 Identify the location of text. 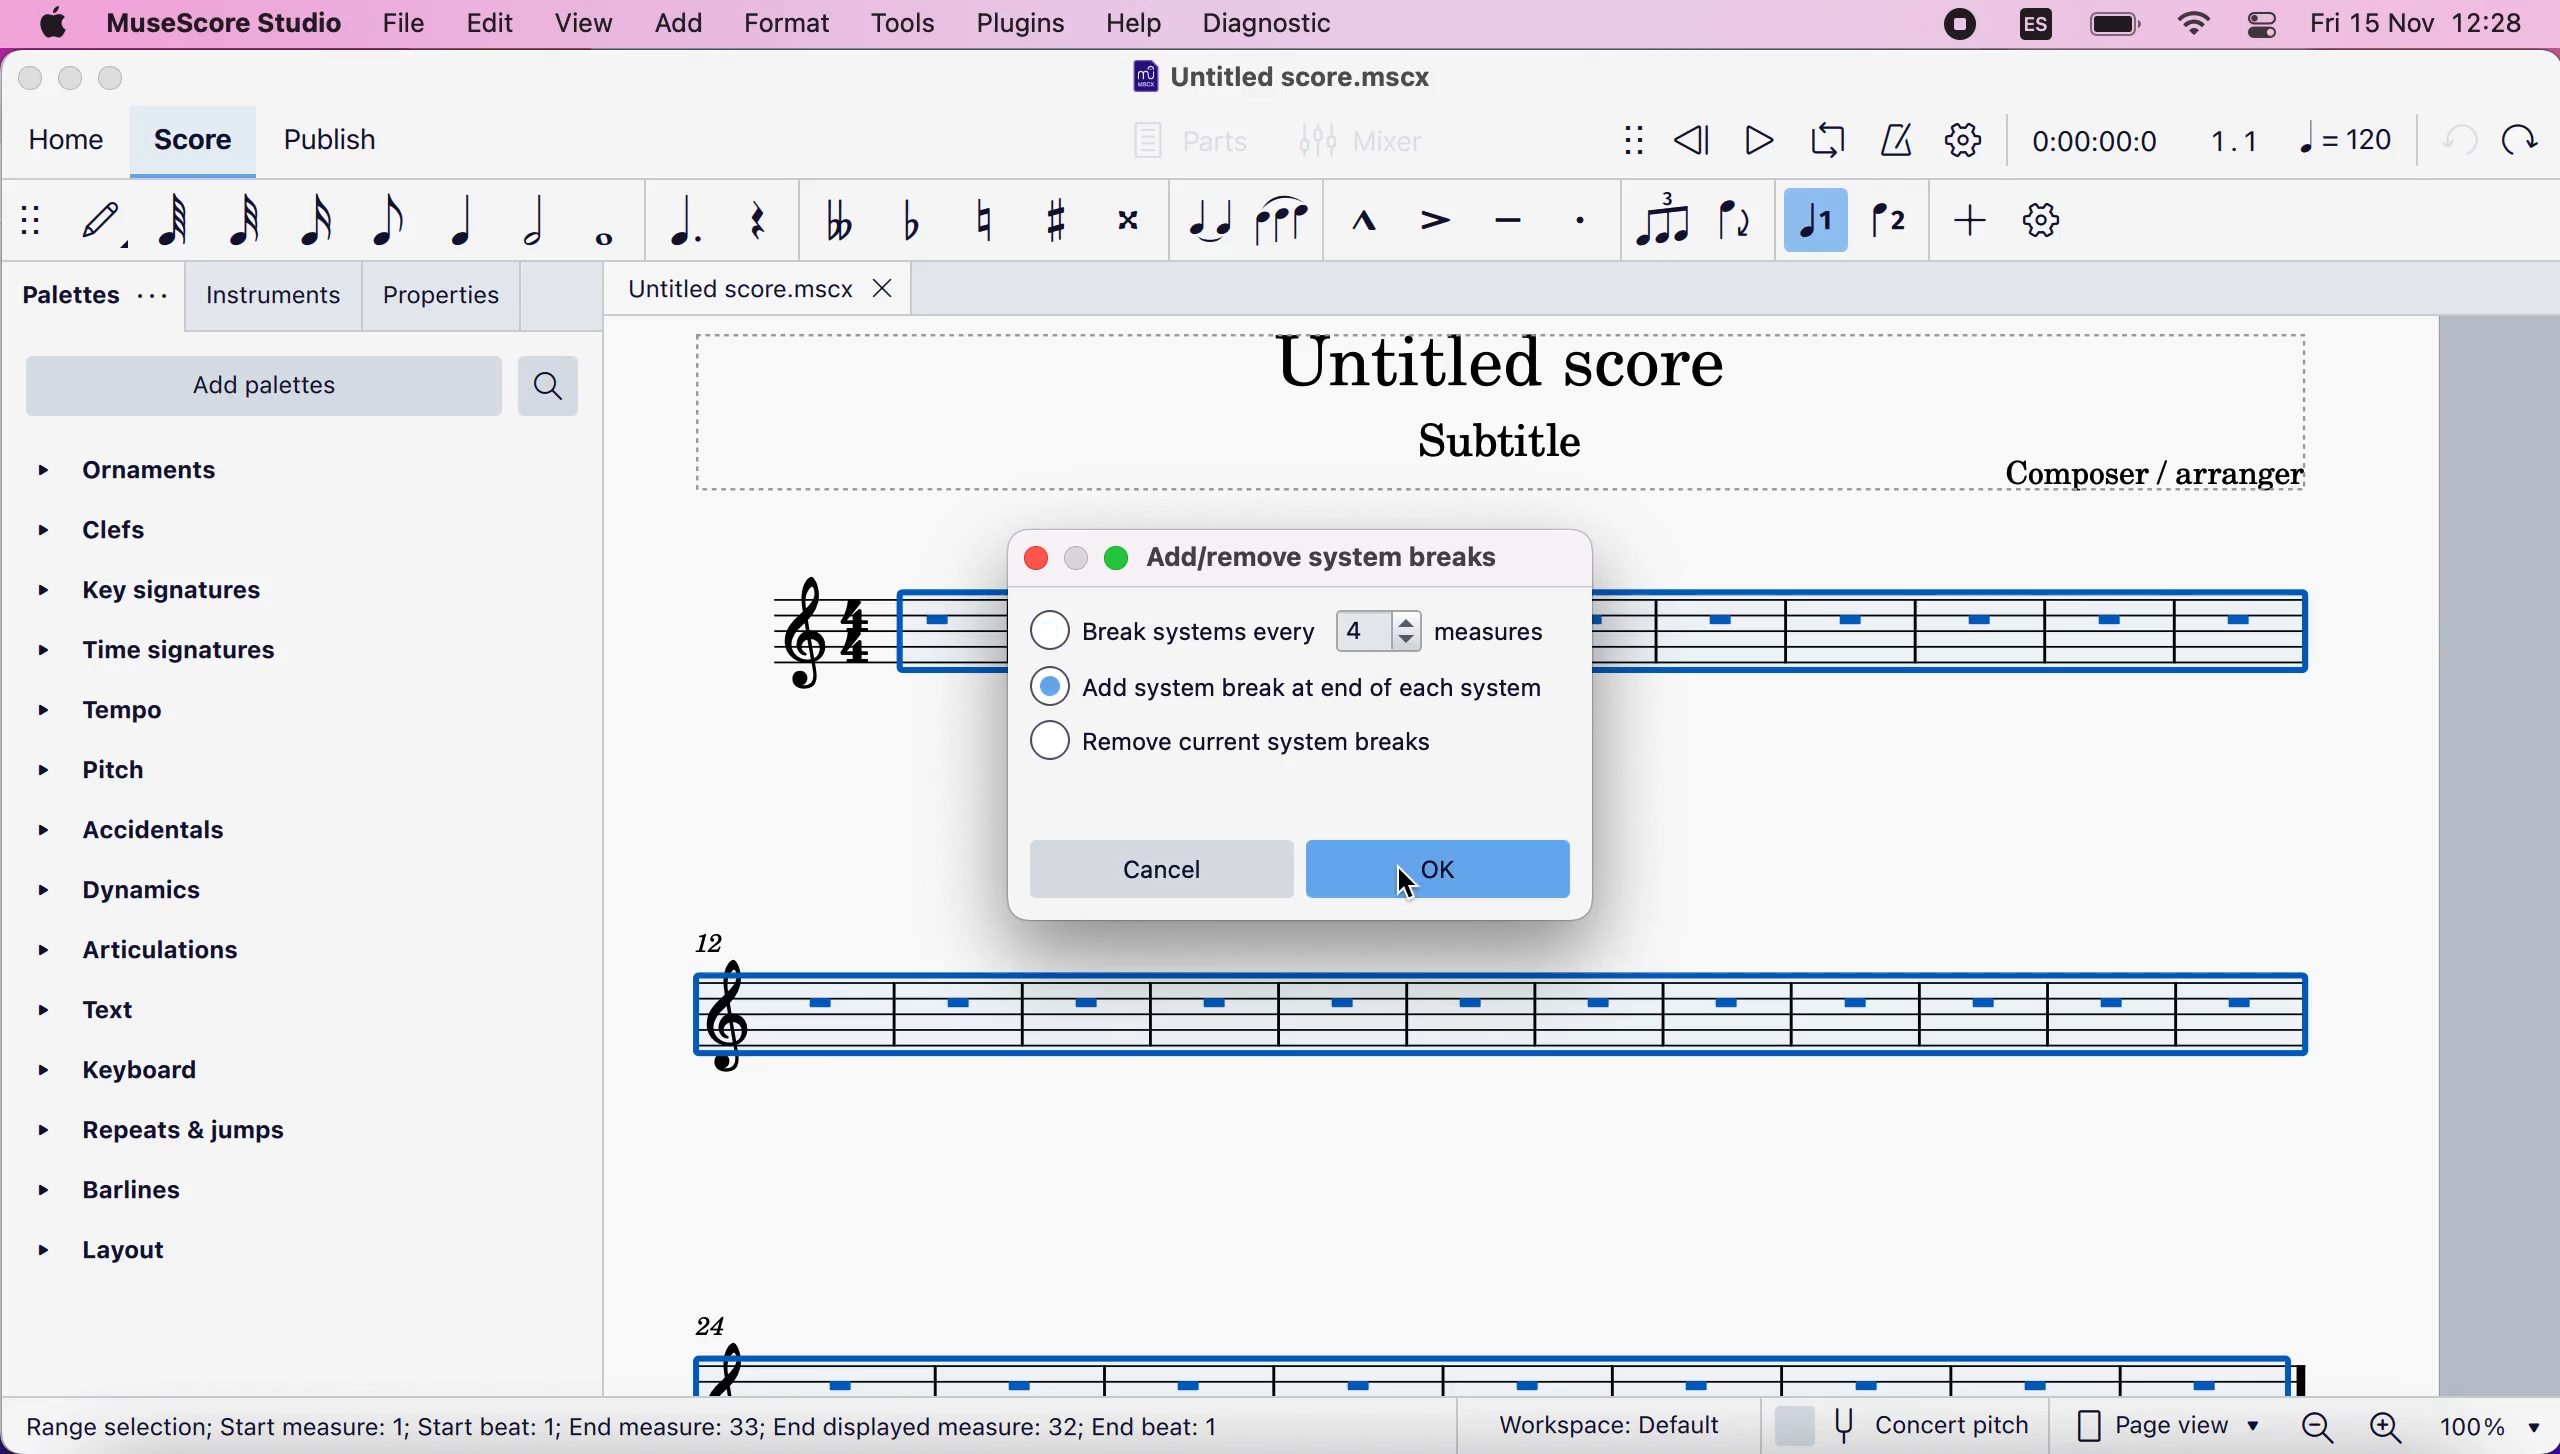
(625, 1429).